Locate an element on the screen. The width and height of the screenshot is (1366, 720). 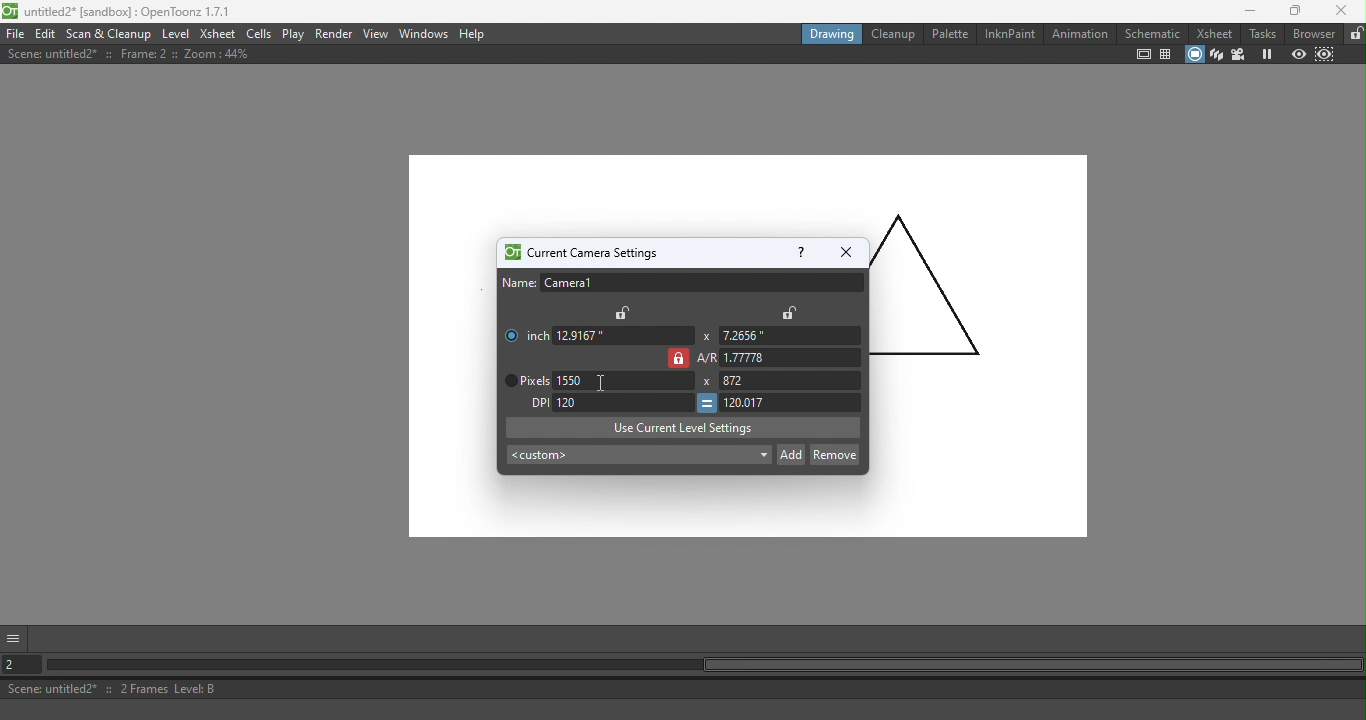
Remove is located at coordinates (834, 453).